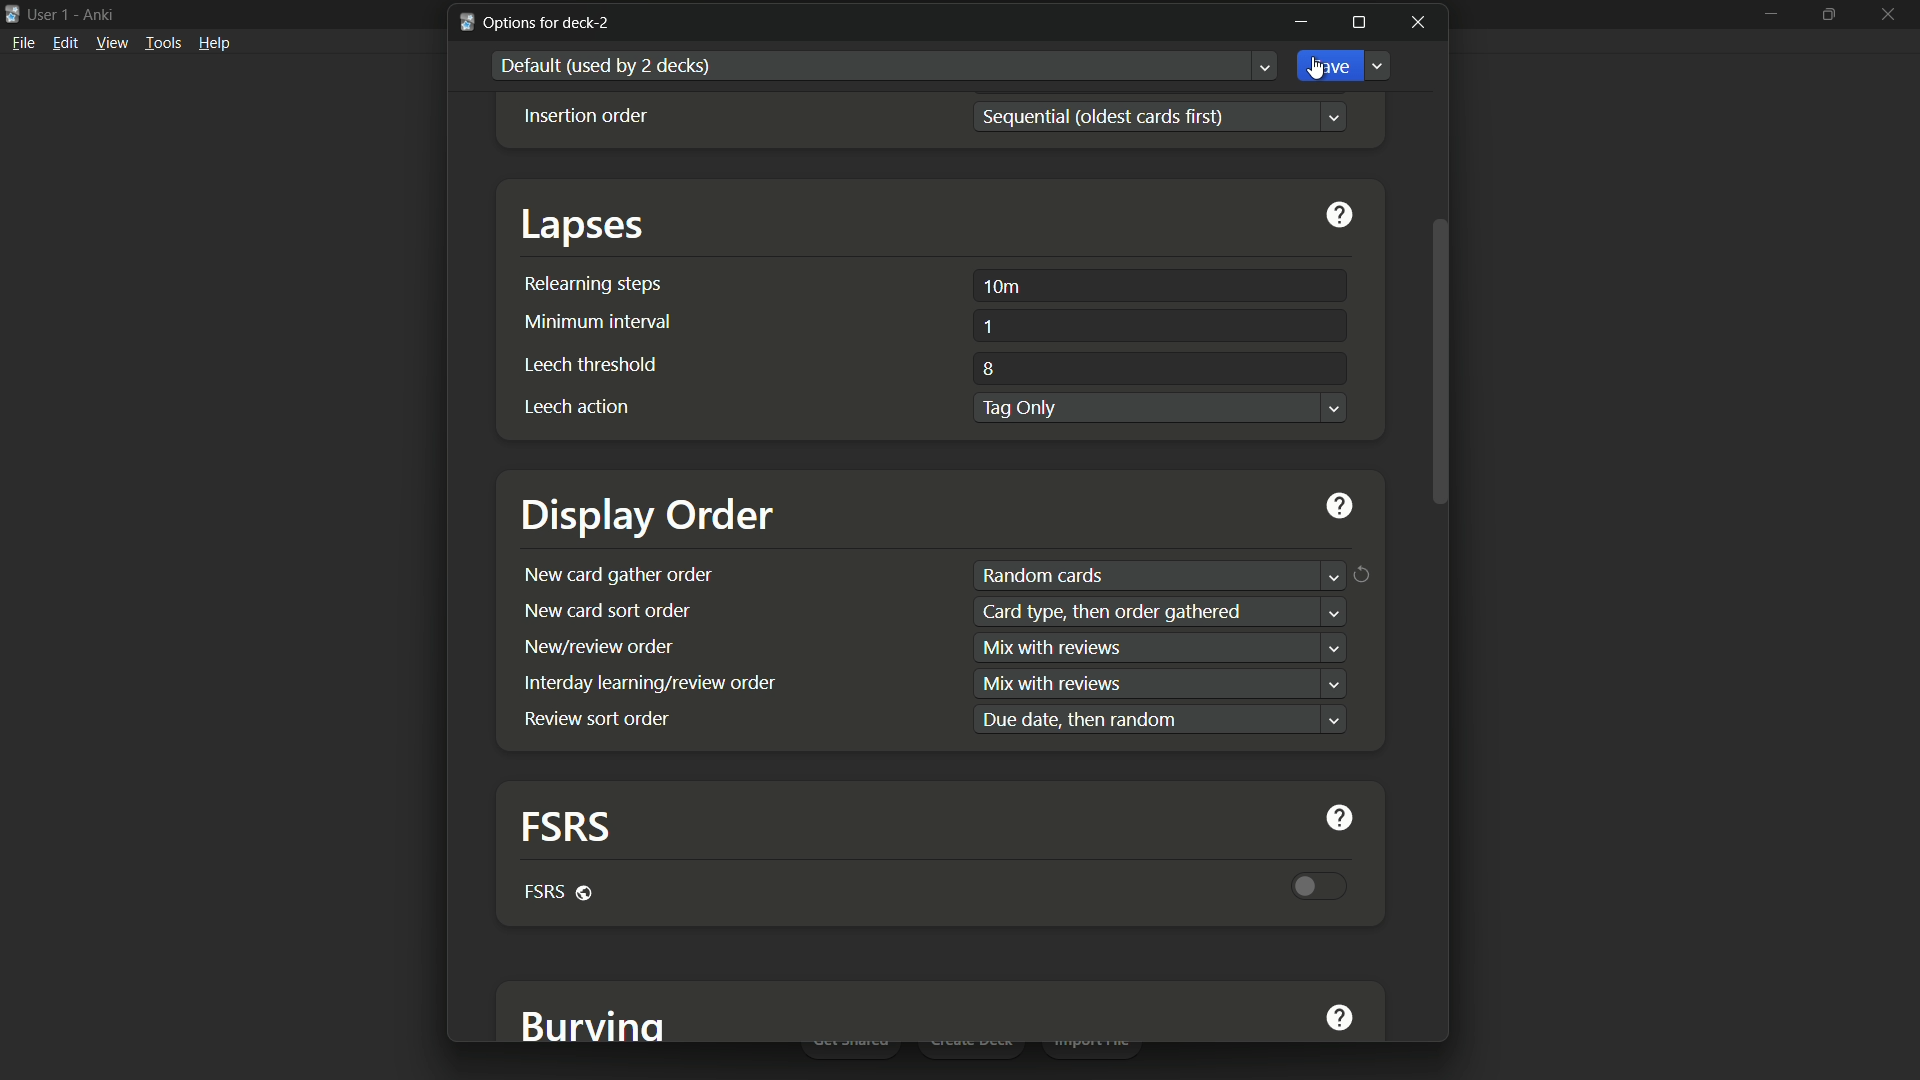 The width and height of the screenshot is (1920, 1080). I want to click on Insertion order, so click(586, 116).